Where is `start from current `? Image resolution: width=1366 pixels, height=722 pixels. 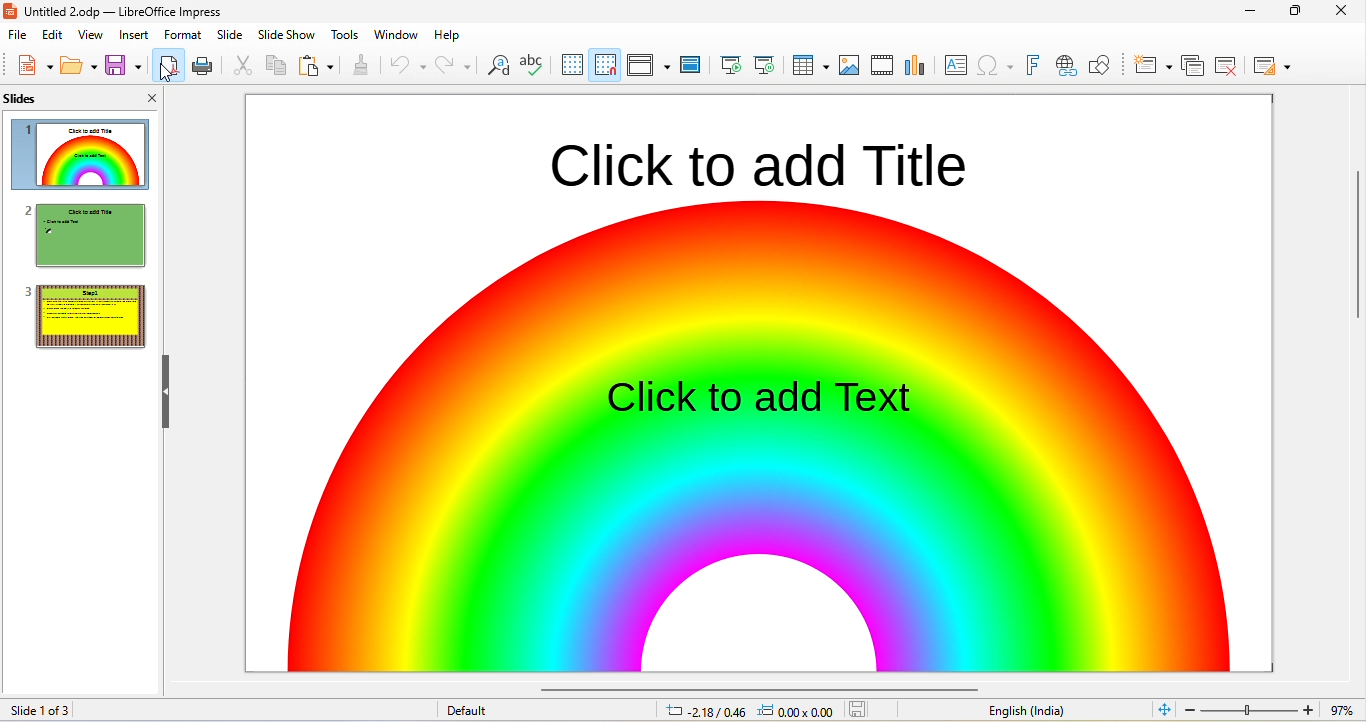 start from current  is located at coordinates (727, 63).